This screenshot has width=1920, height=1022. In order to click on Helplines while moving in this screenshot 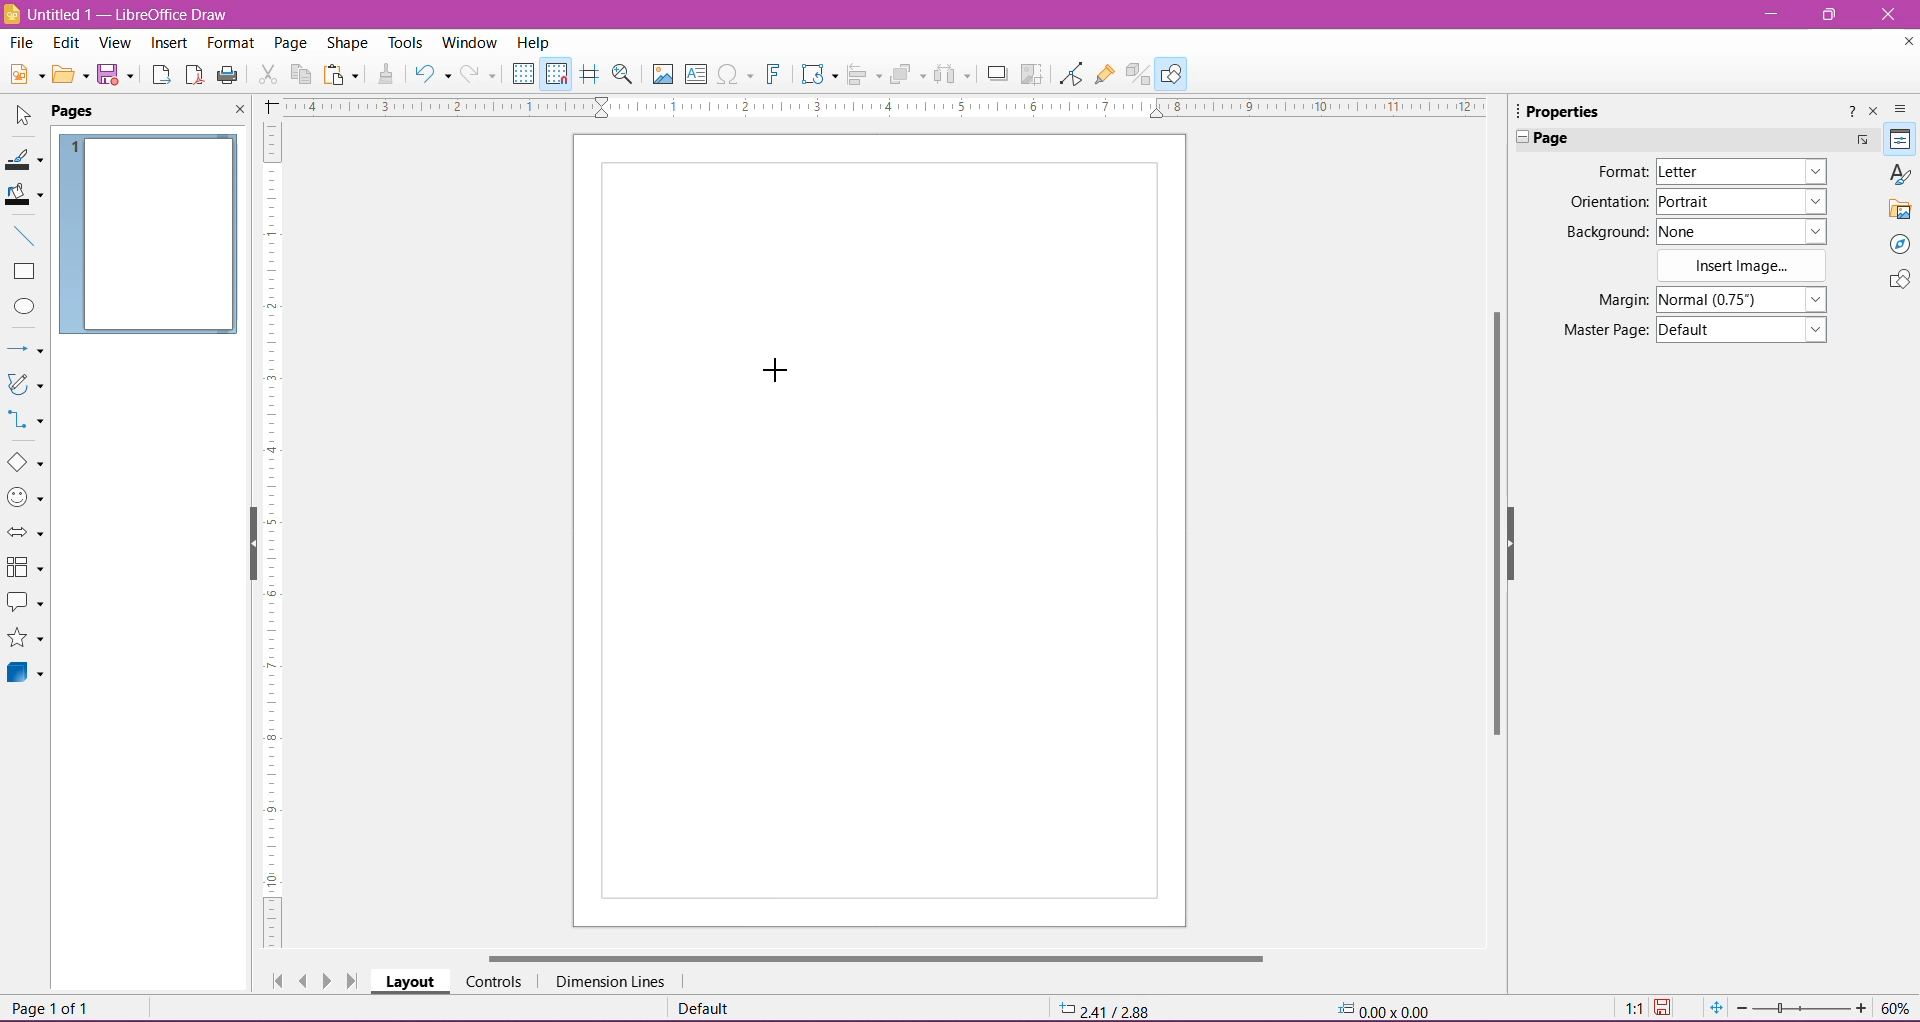, I will do `click(590, 74)`.